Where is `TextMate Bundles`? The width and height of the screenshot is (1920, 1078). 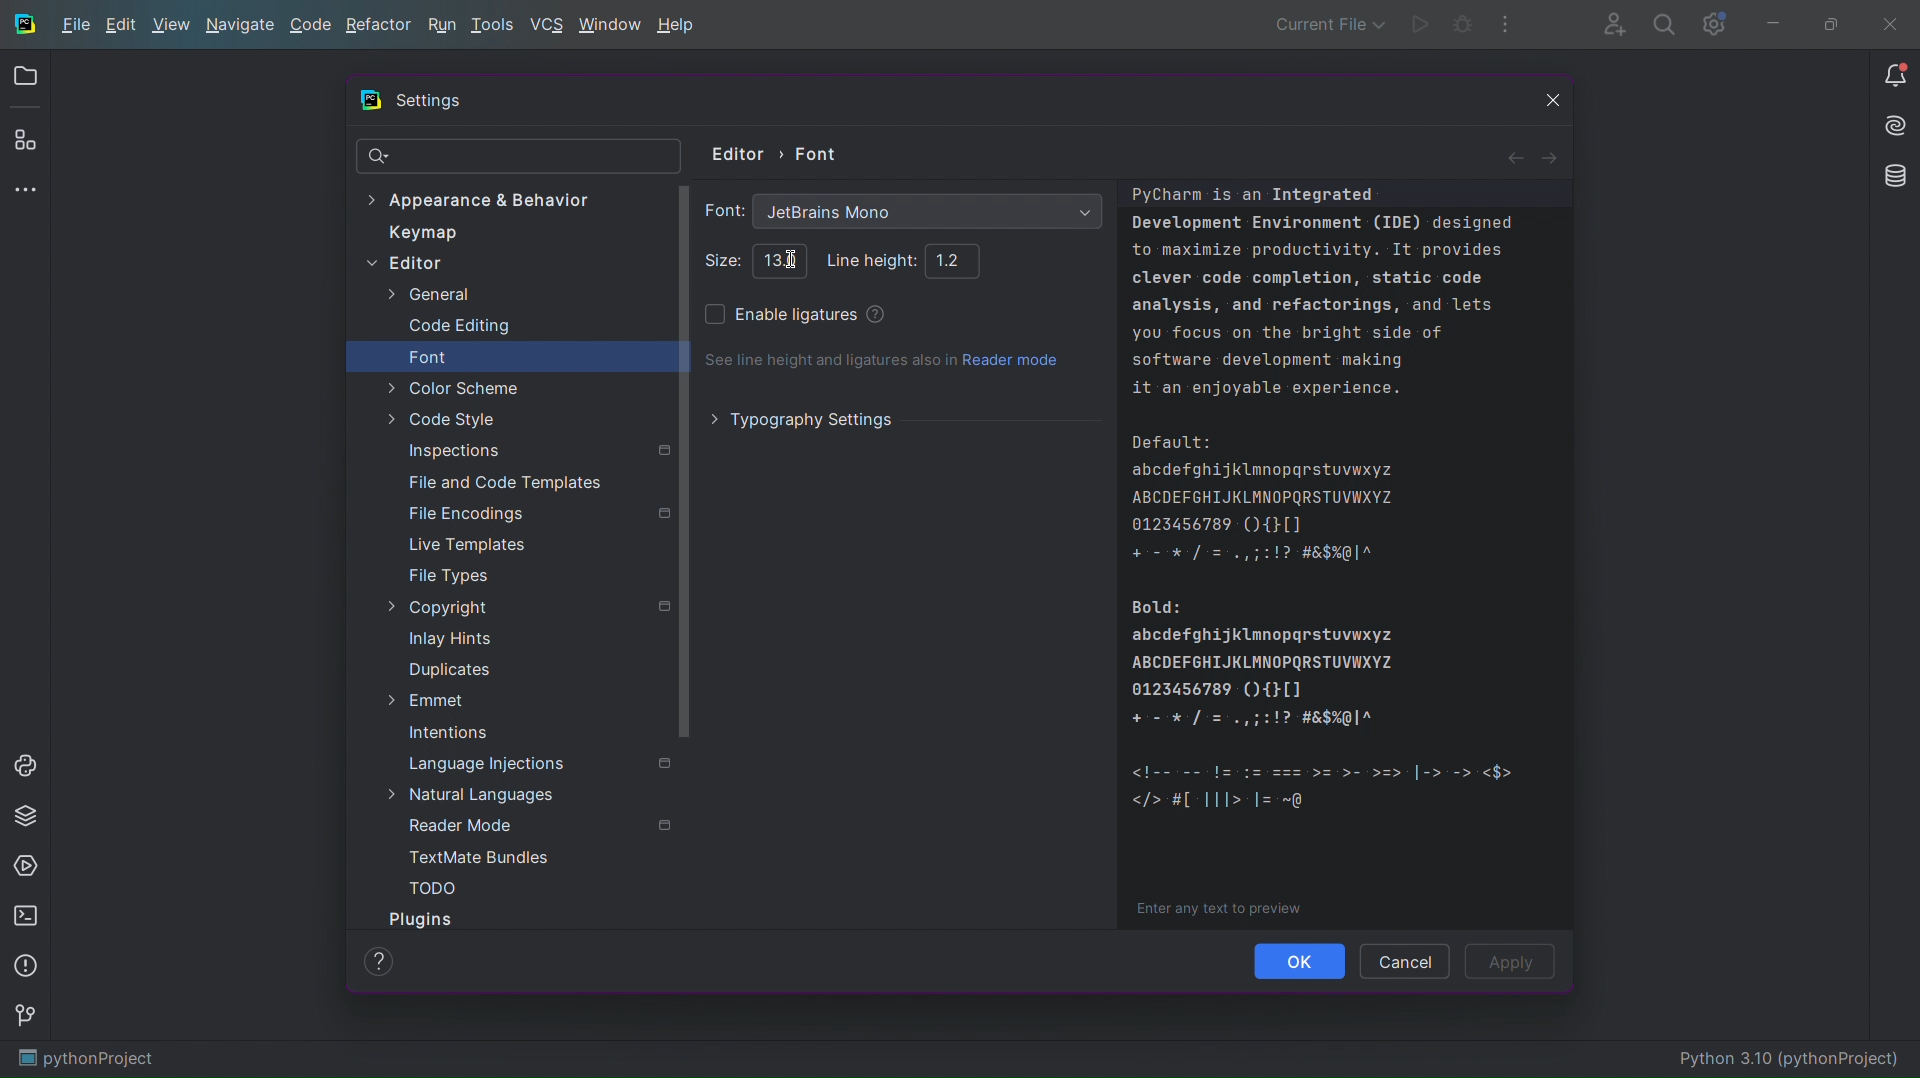 TextMate Bundles is located at coordinates (480, 858).